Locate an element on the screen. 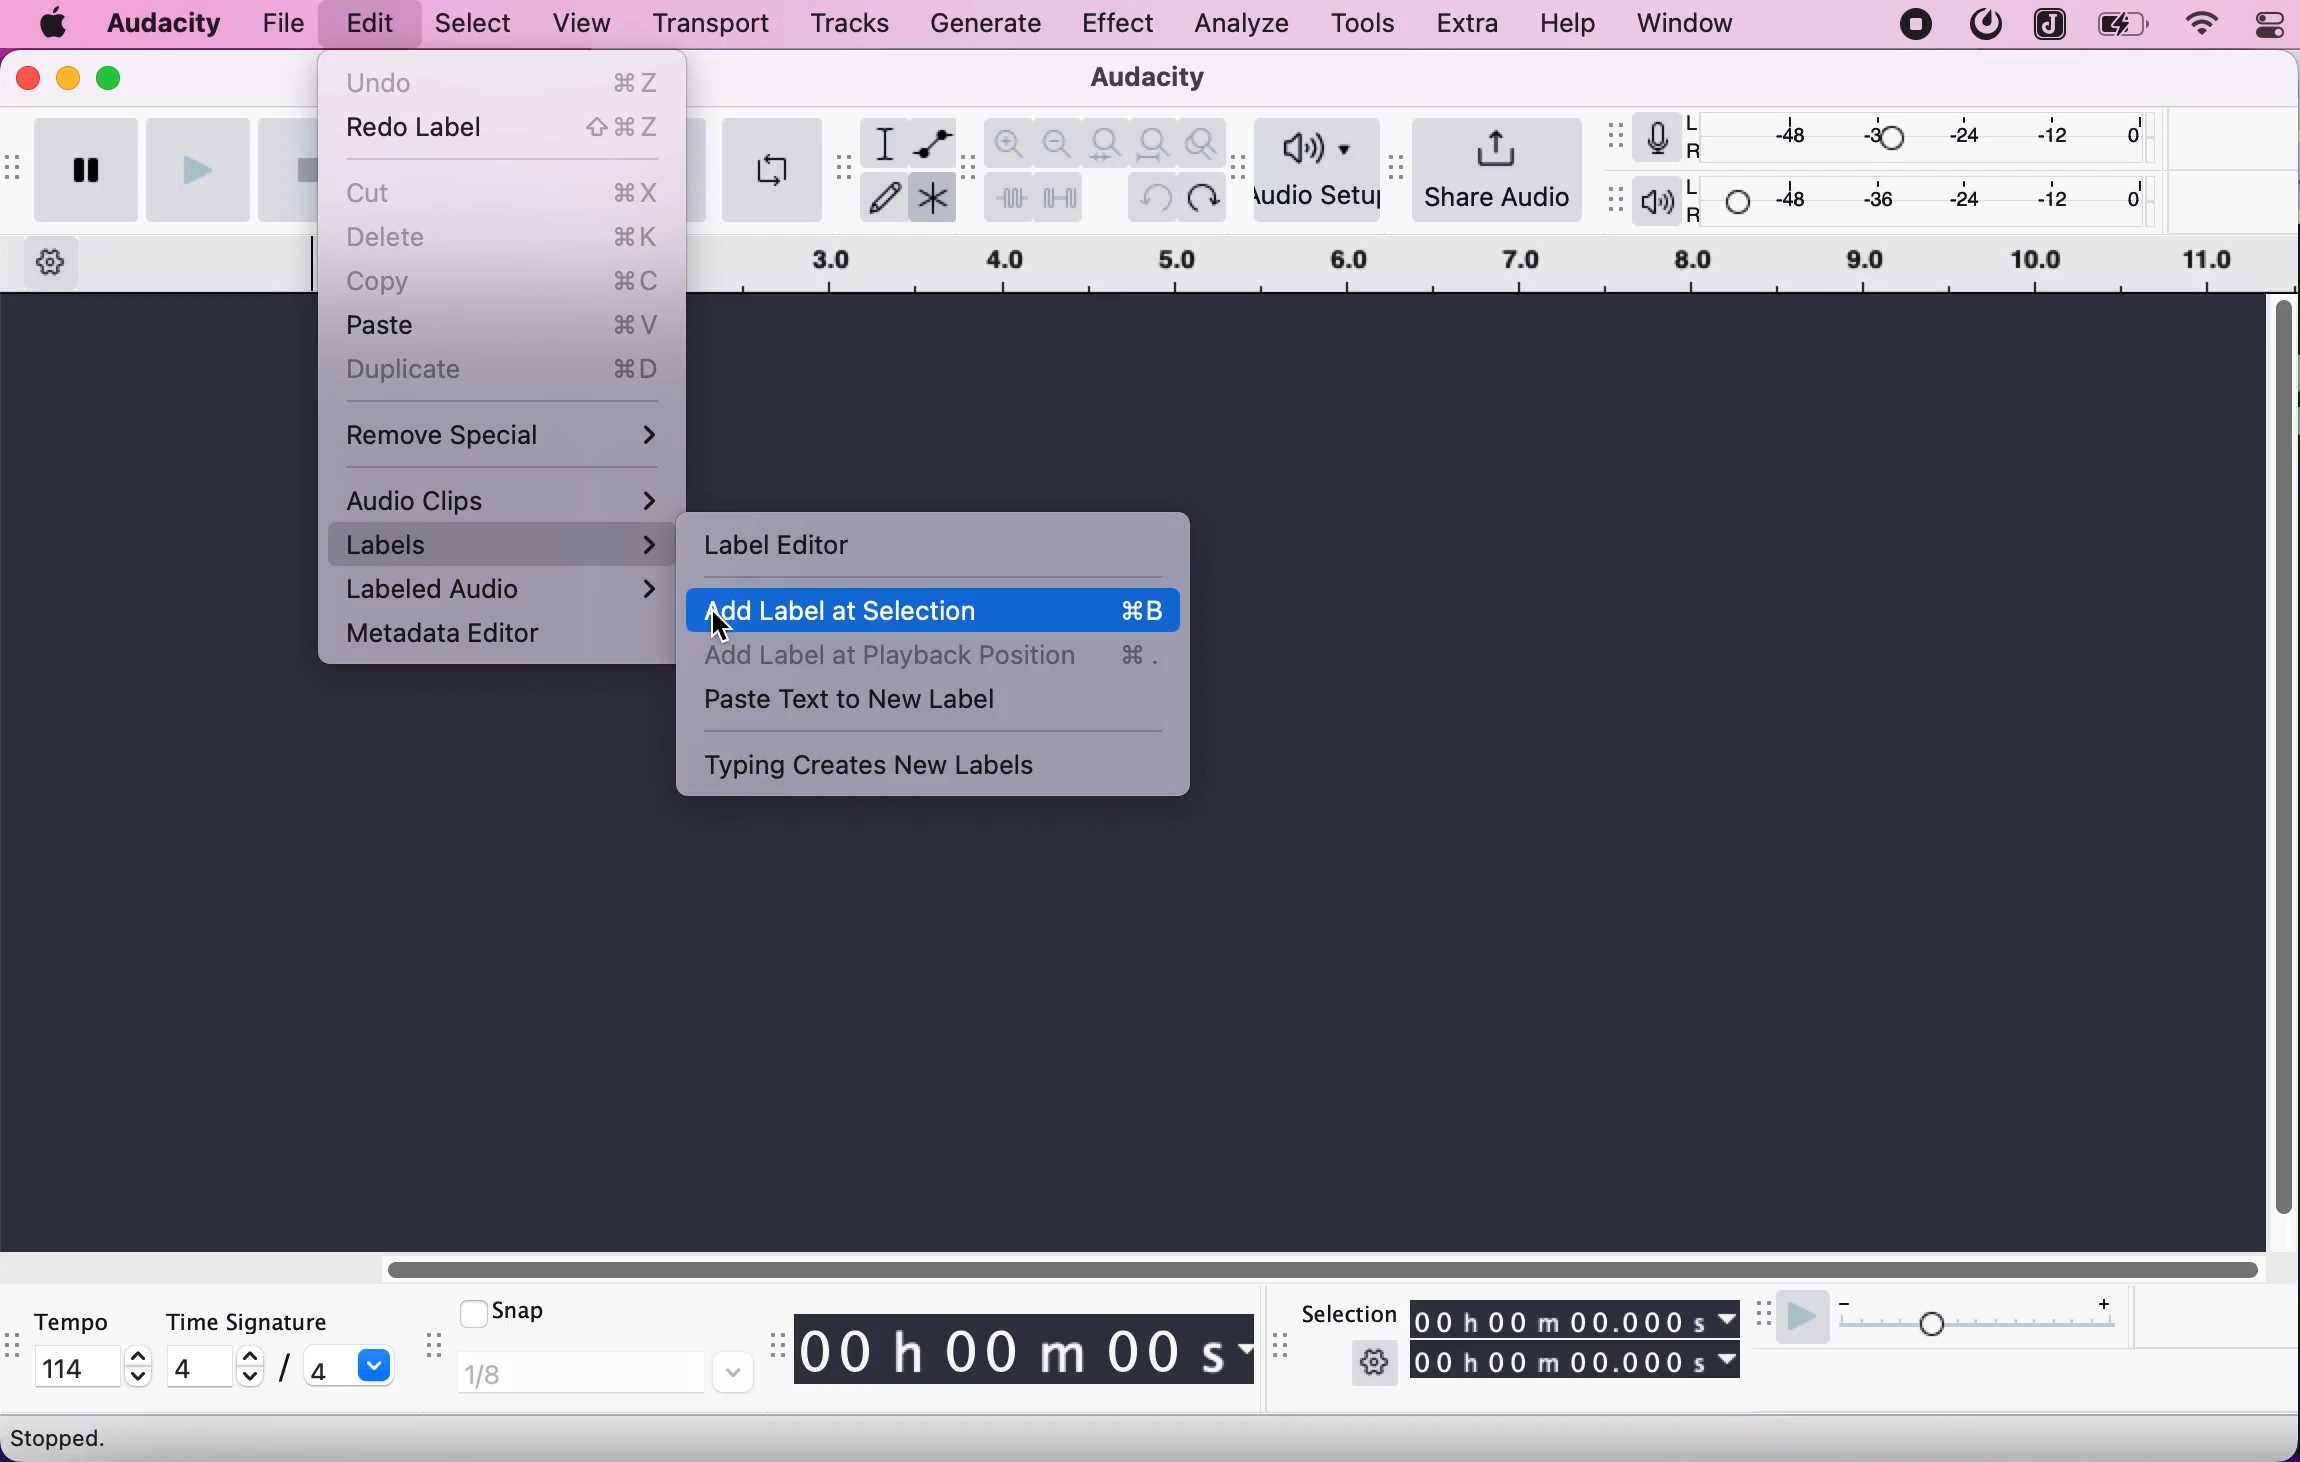  increase is located at coordinates (139, 1356).